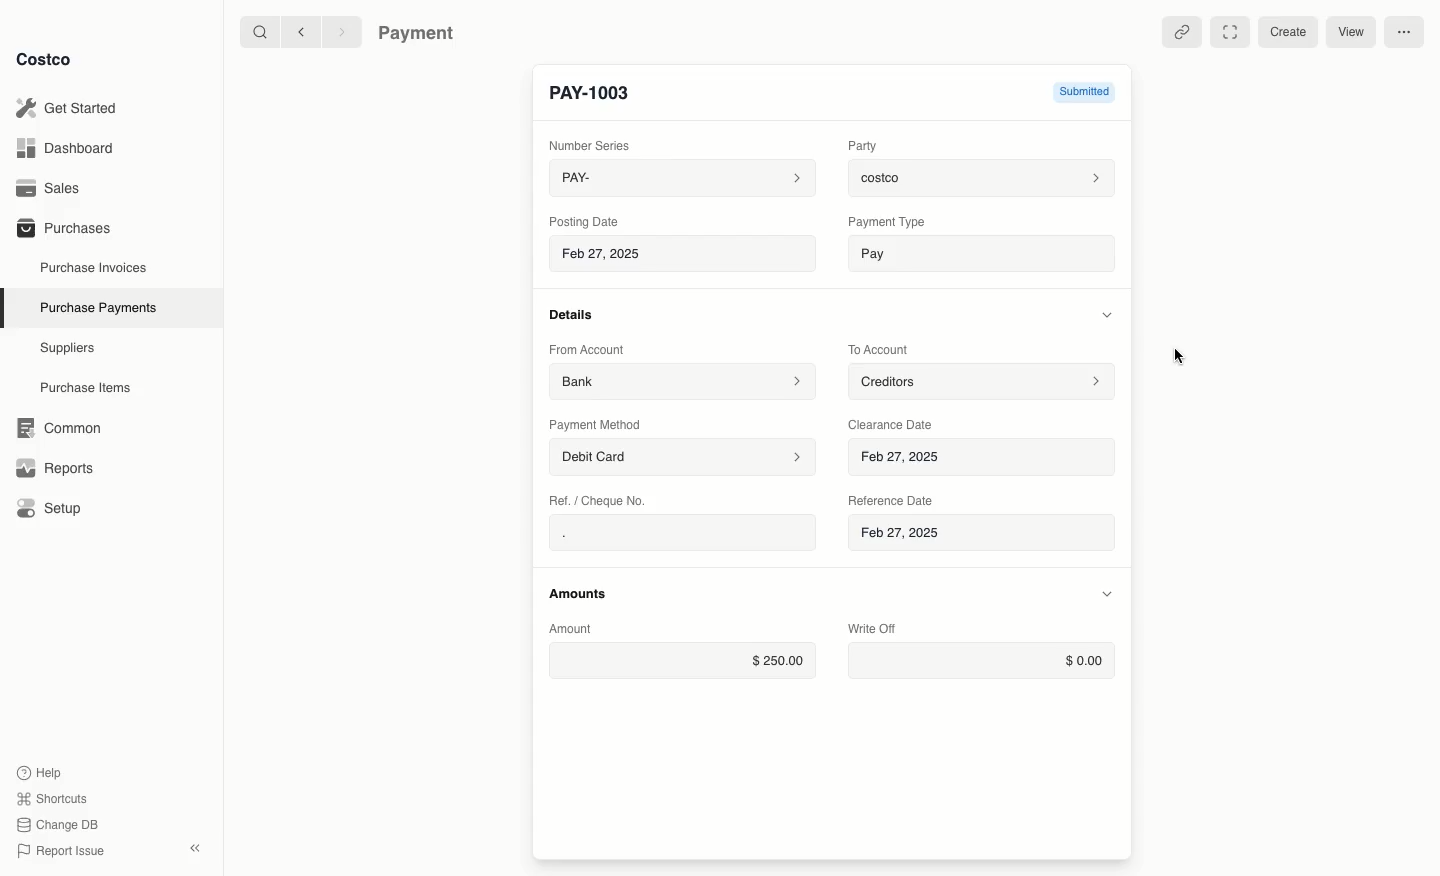  Describe the element at coordinates (978, 458) in the screenshot. I see `Feb 27, 2025` at that location.